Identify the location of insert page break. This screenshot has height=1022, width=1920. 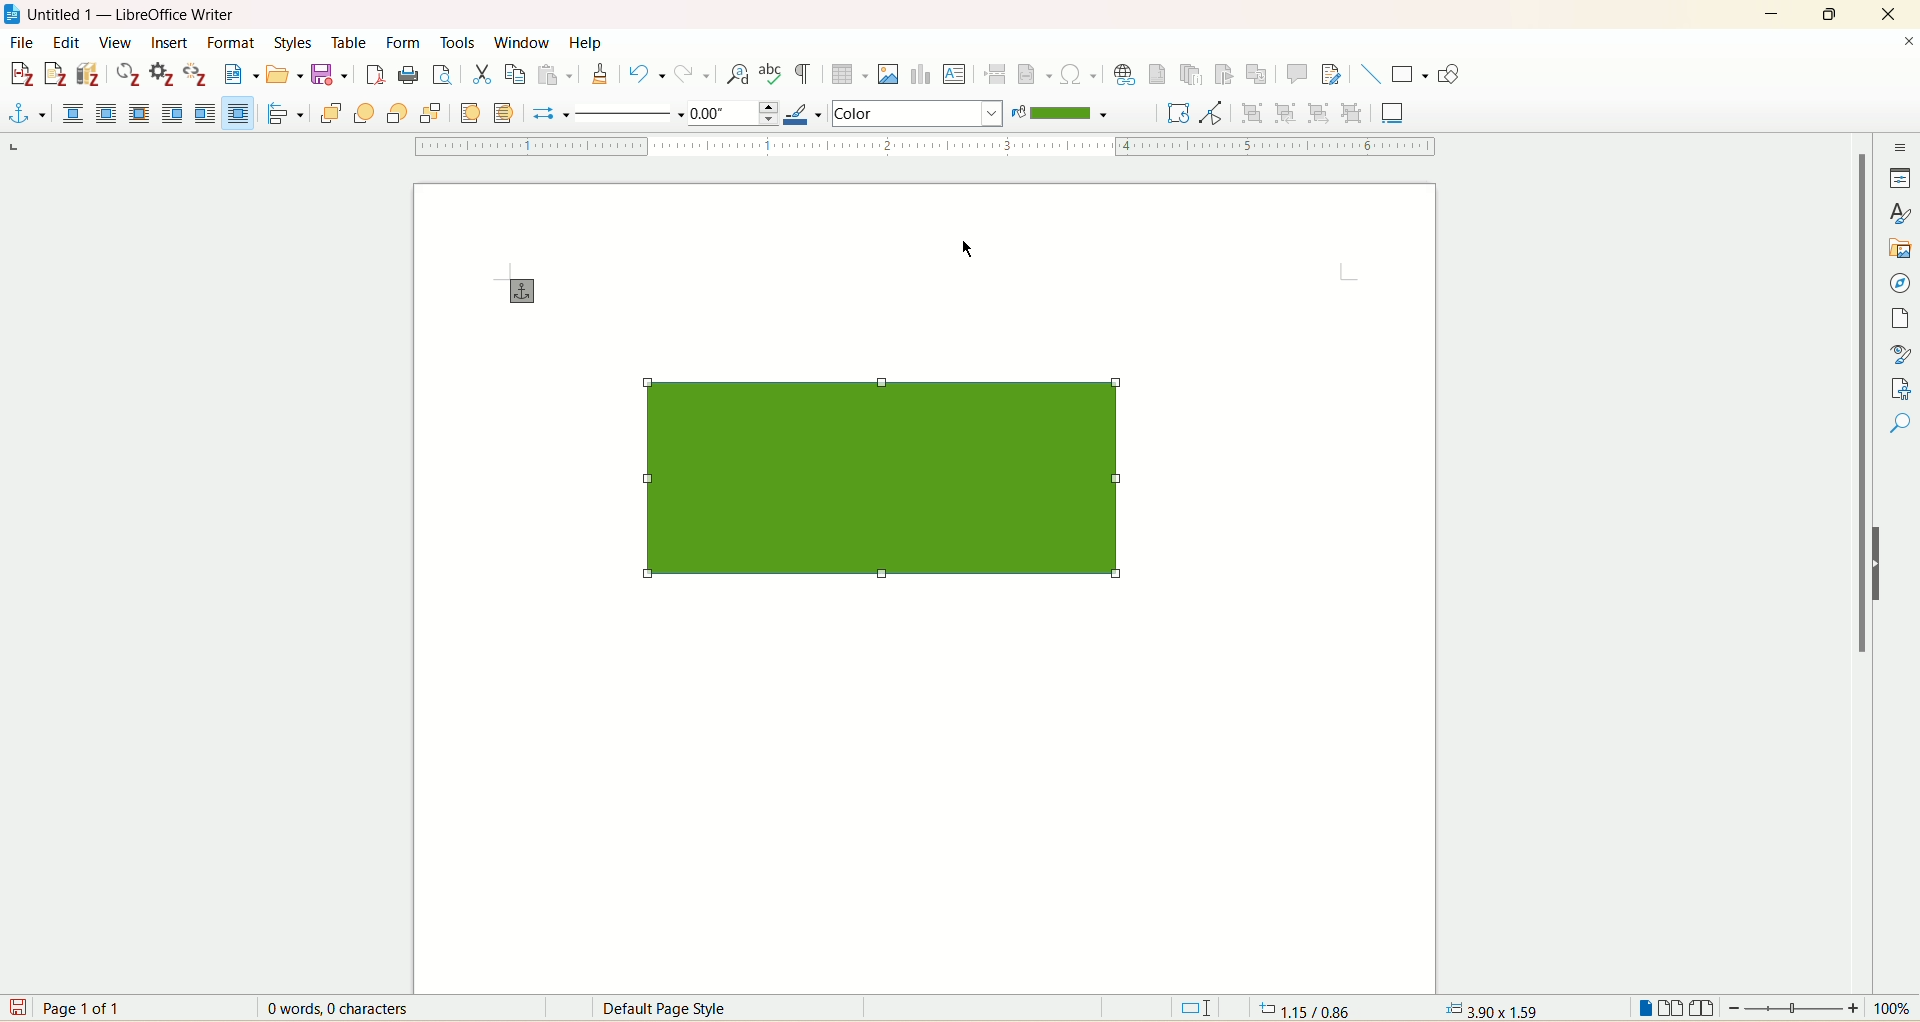
(995, 73).